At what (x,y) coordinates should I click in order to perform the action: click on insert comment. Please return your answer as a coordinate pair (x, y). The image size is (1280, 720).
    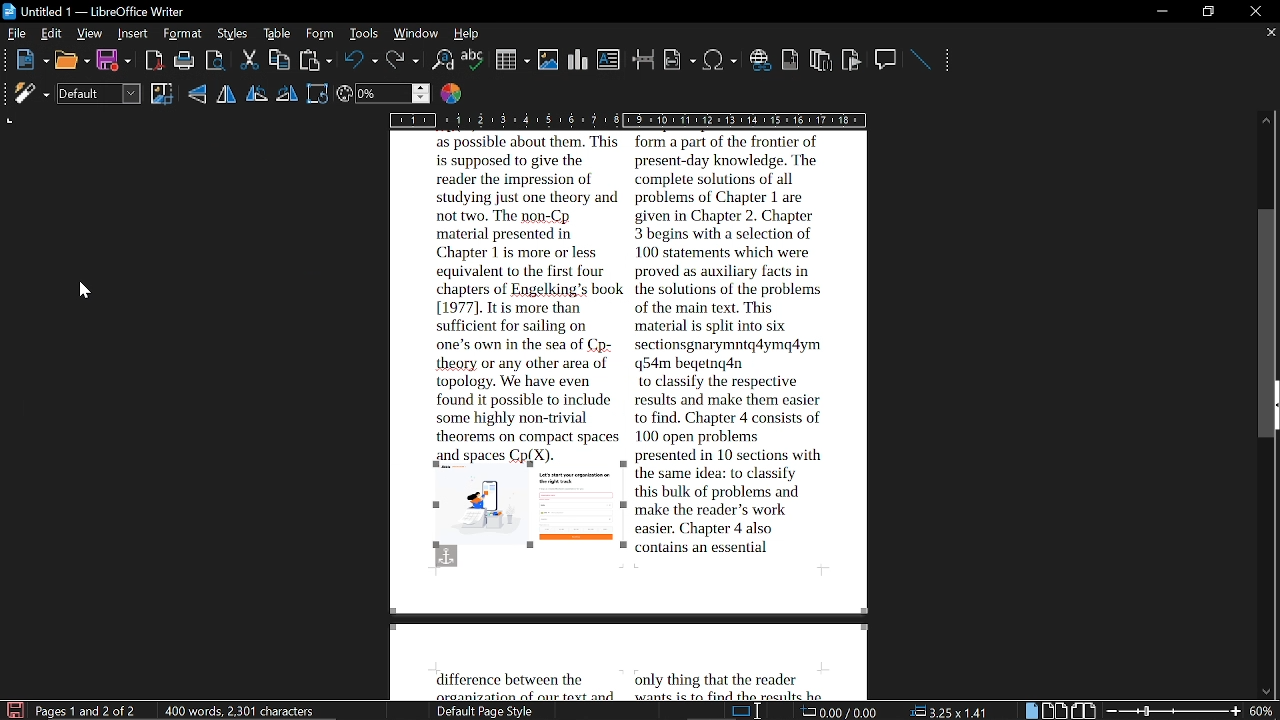
    Looking at the image, I should click on (887, 59).